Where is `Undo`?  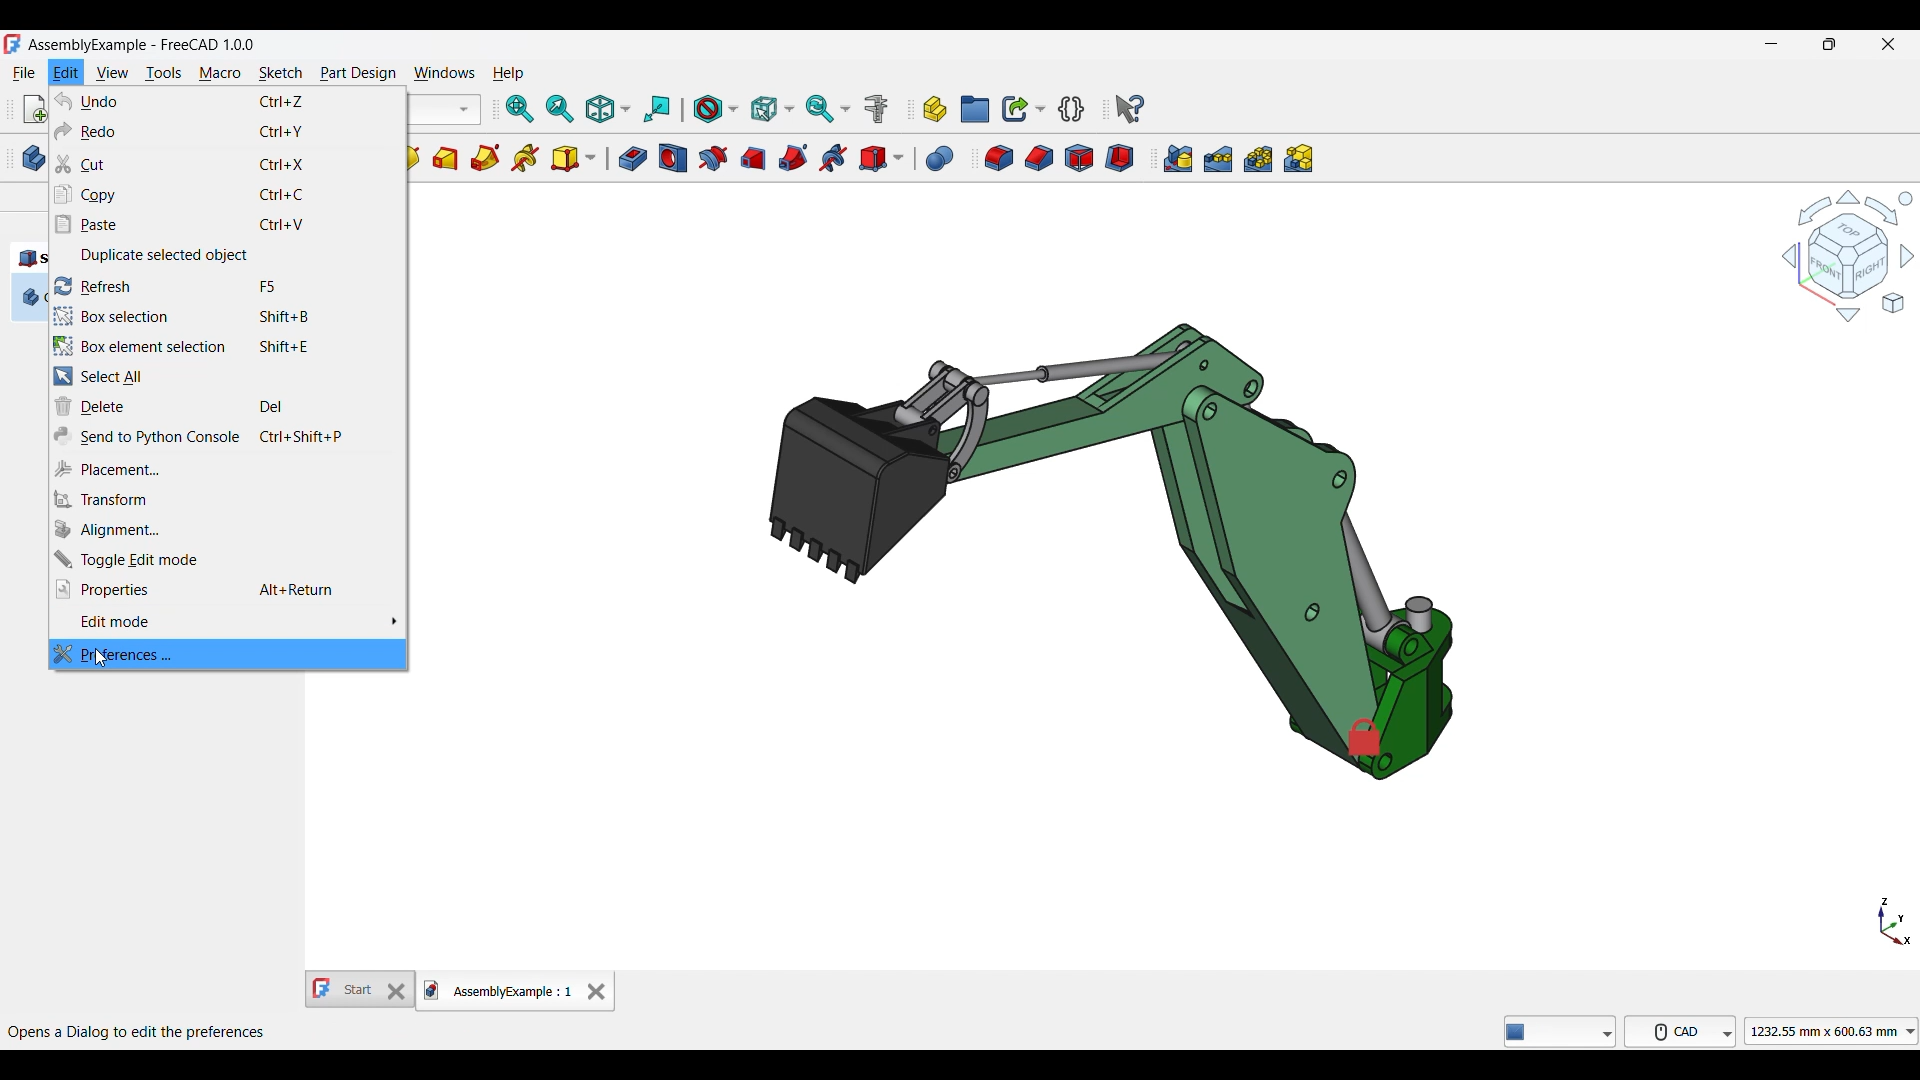 Undo is located at coordinates (227, 101).